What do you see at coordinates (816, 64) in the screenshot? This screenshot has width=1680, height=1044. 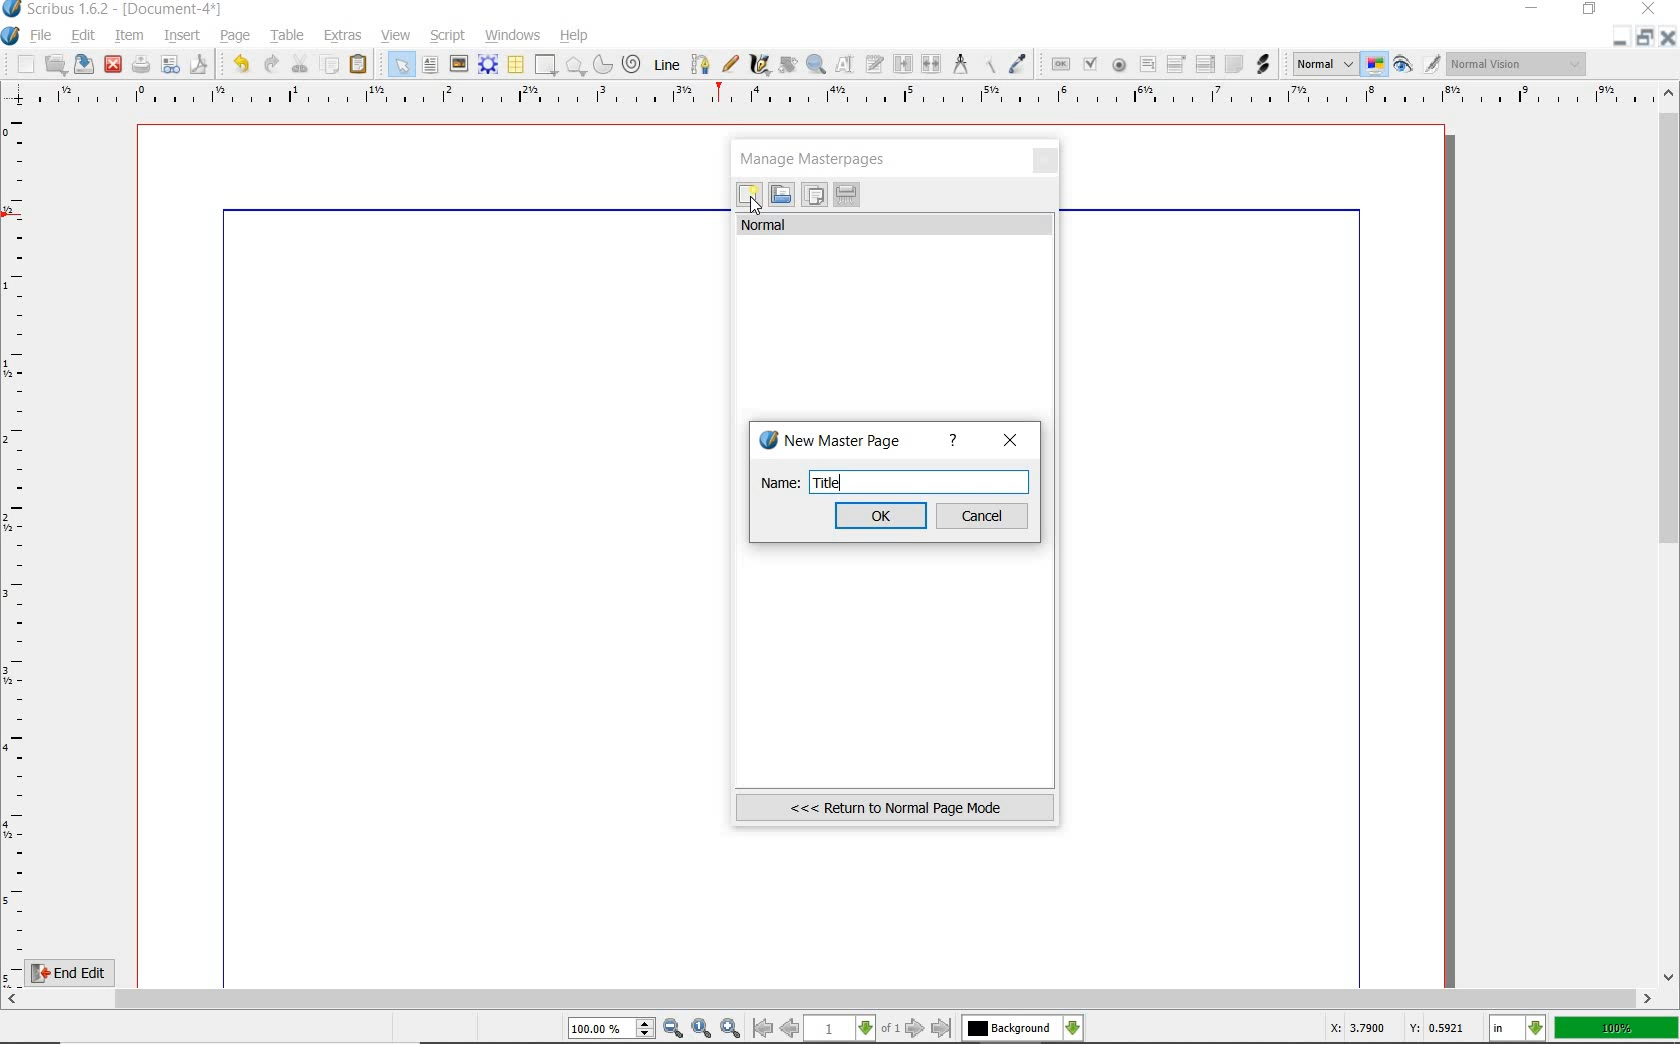 I see `zoom in or zoom out` at bounding box center [816, 64].